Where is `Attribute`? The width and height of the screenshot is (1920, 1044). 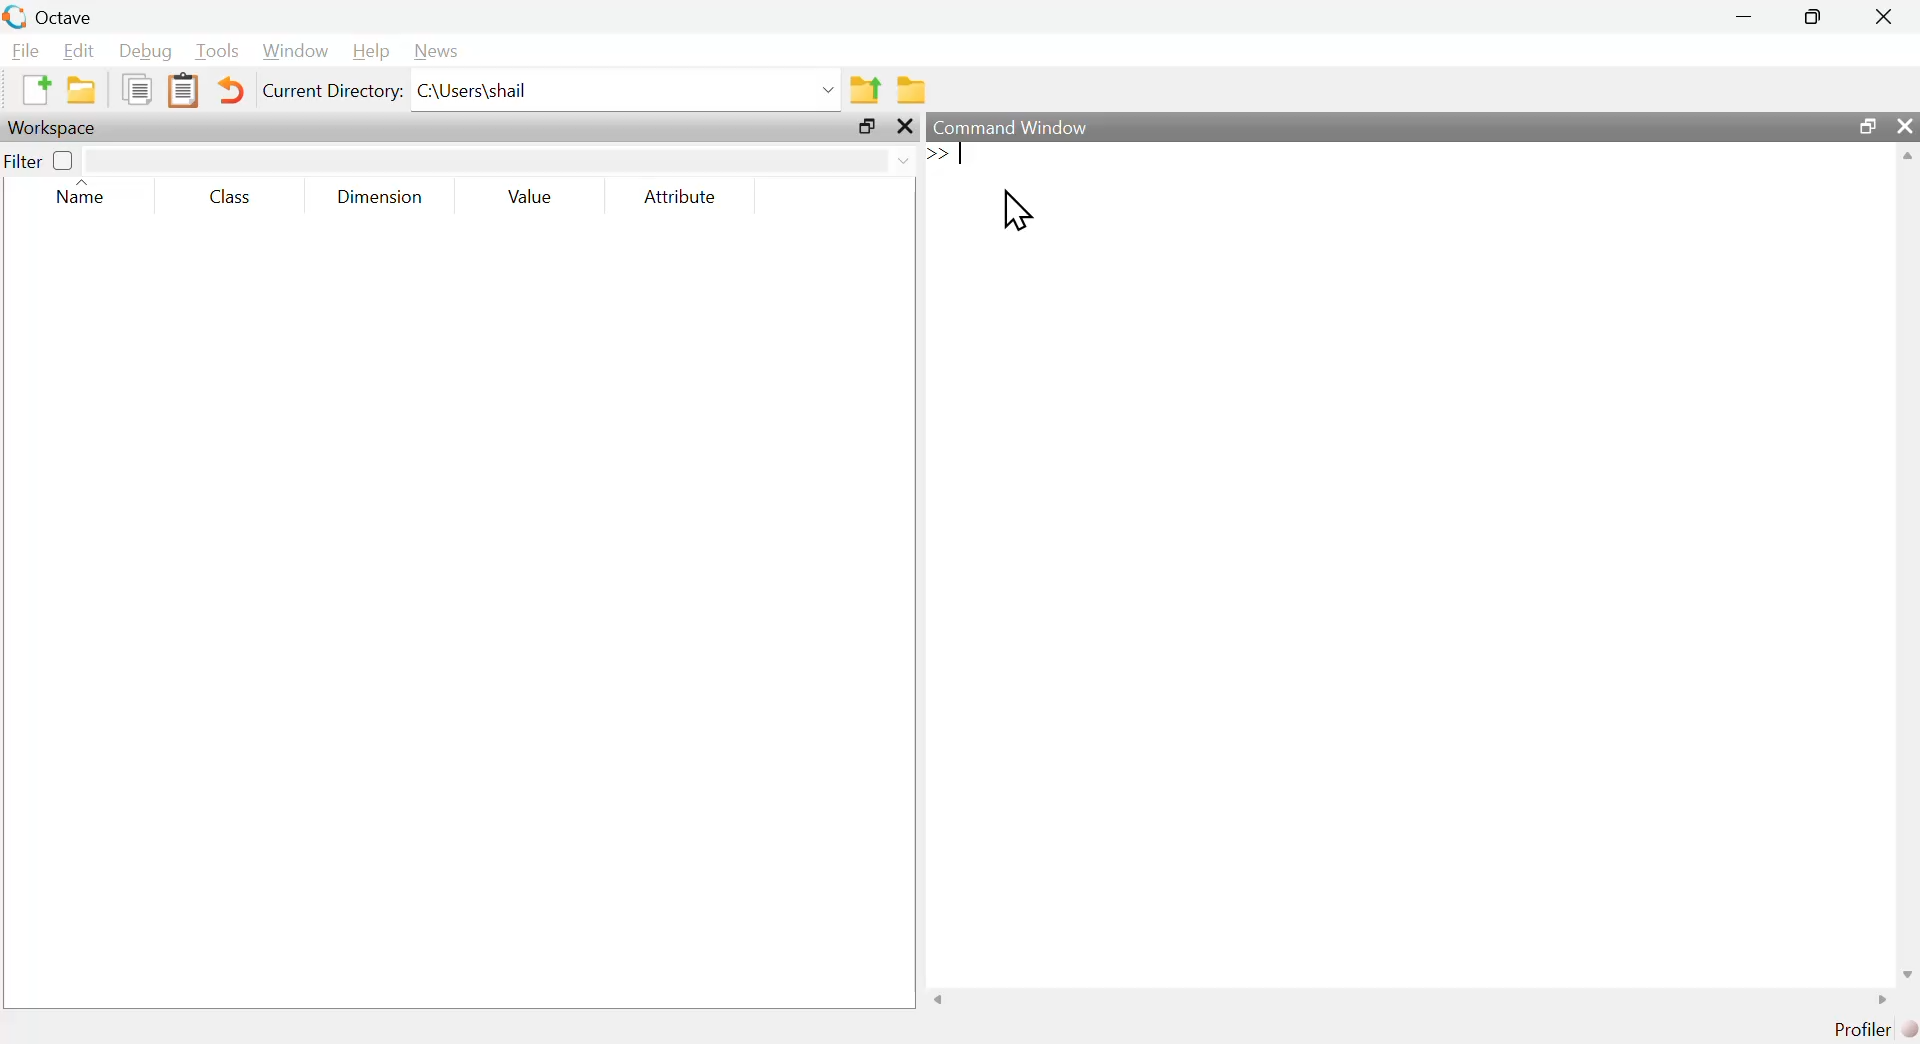 Attribute is located at coordinates (682, 196).